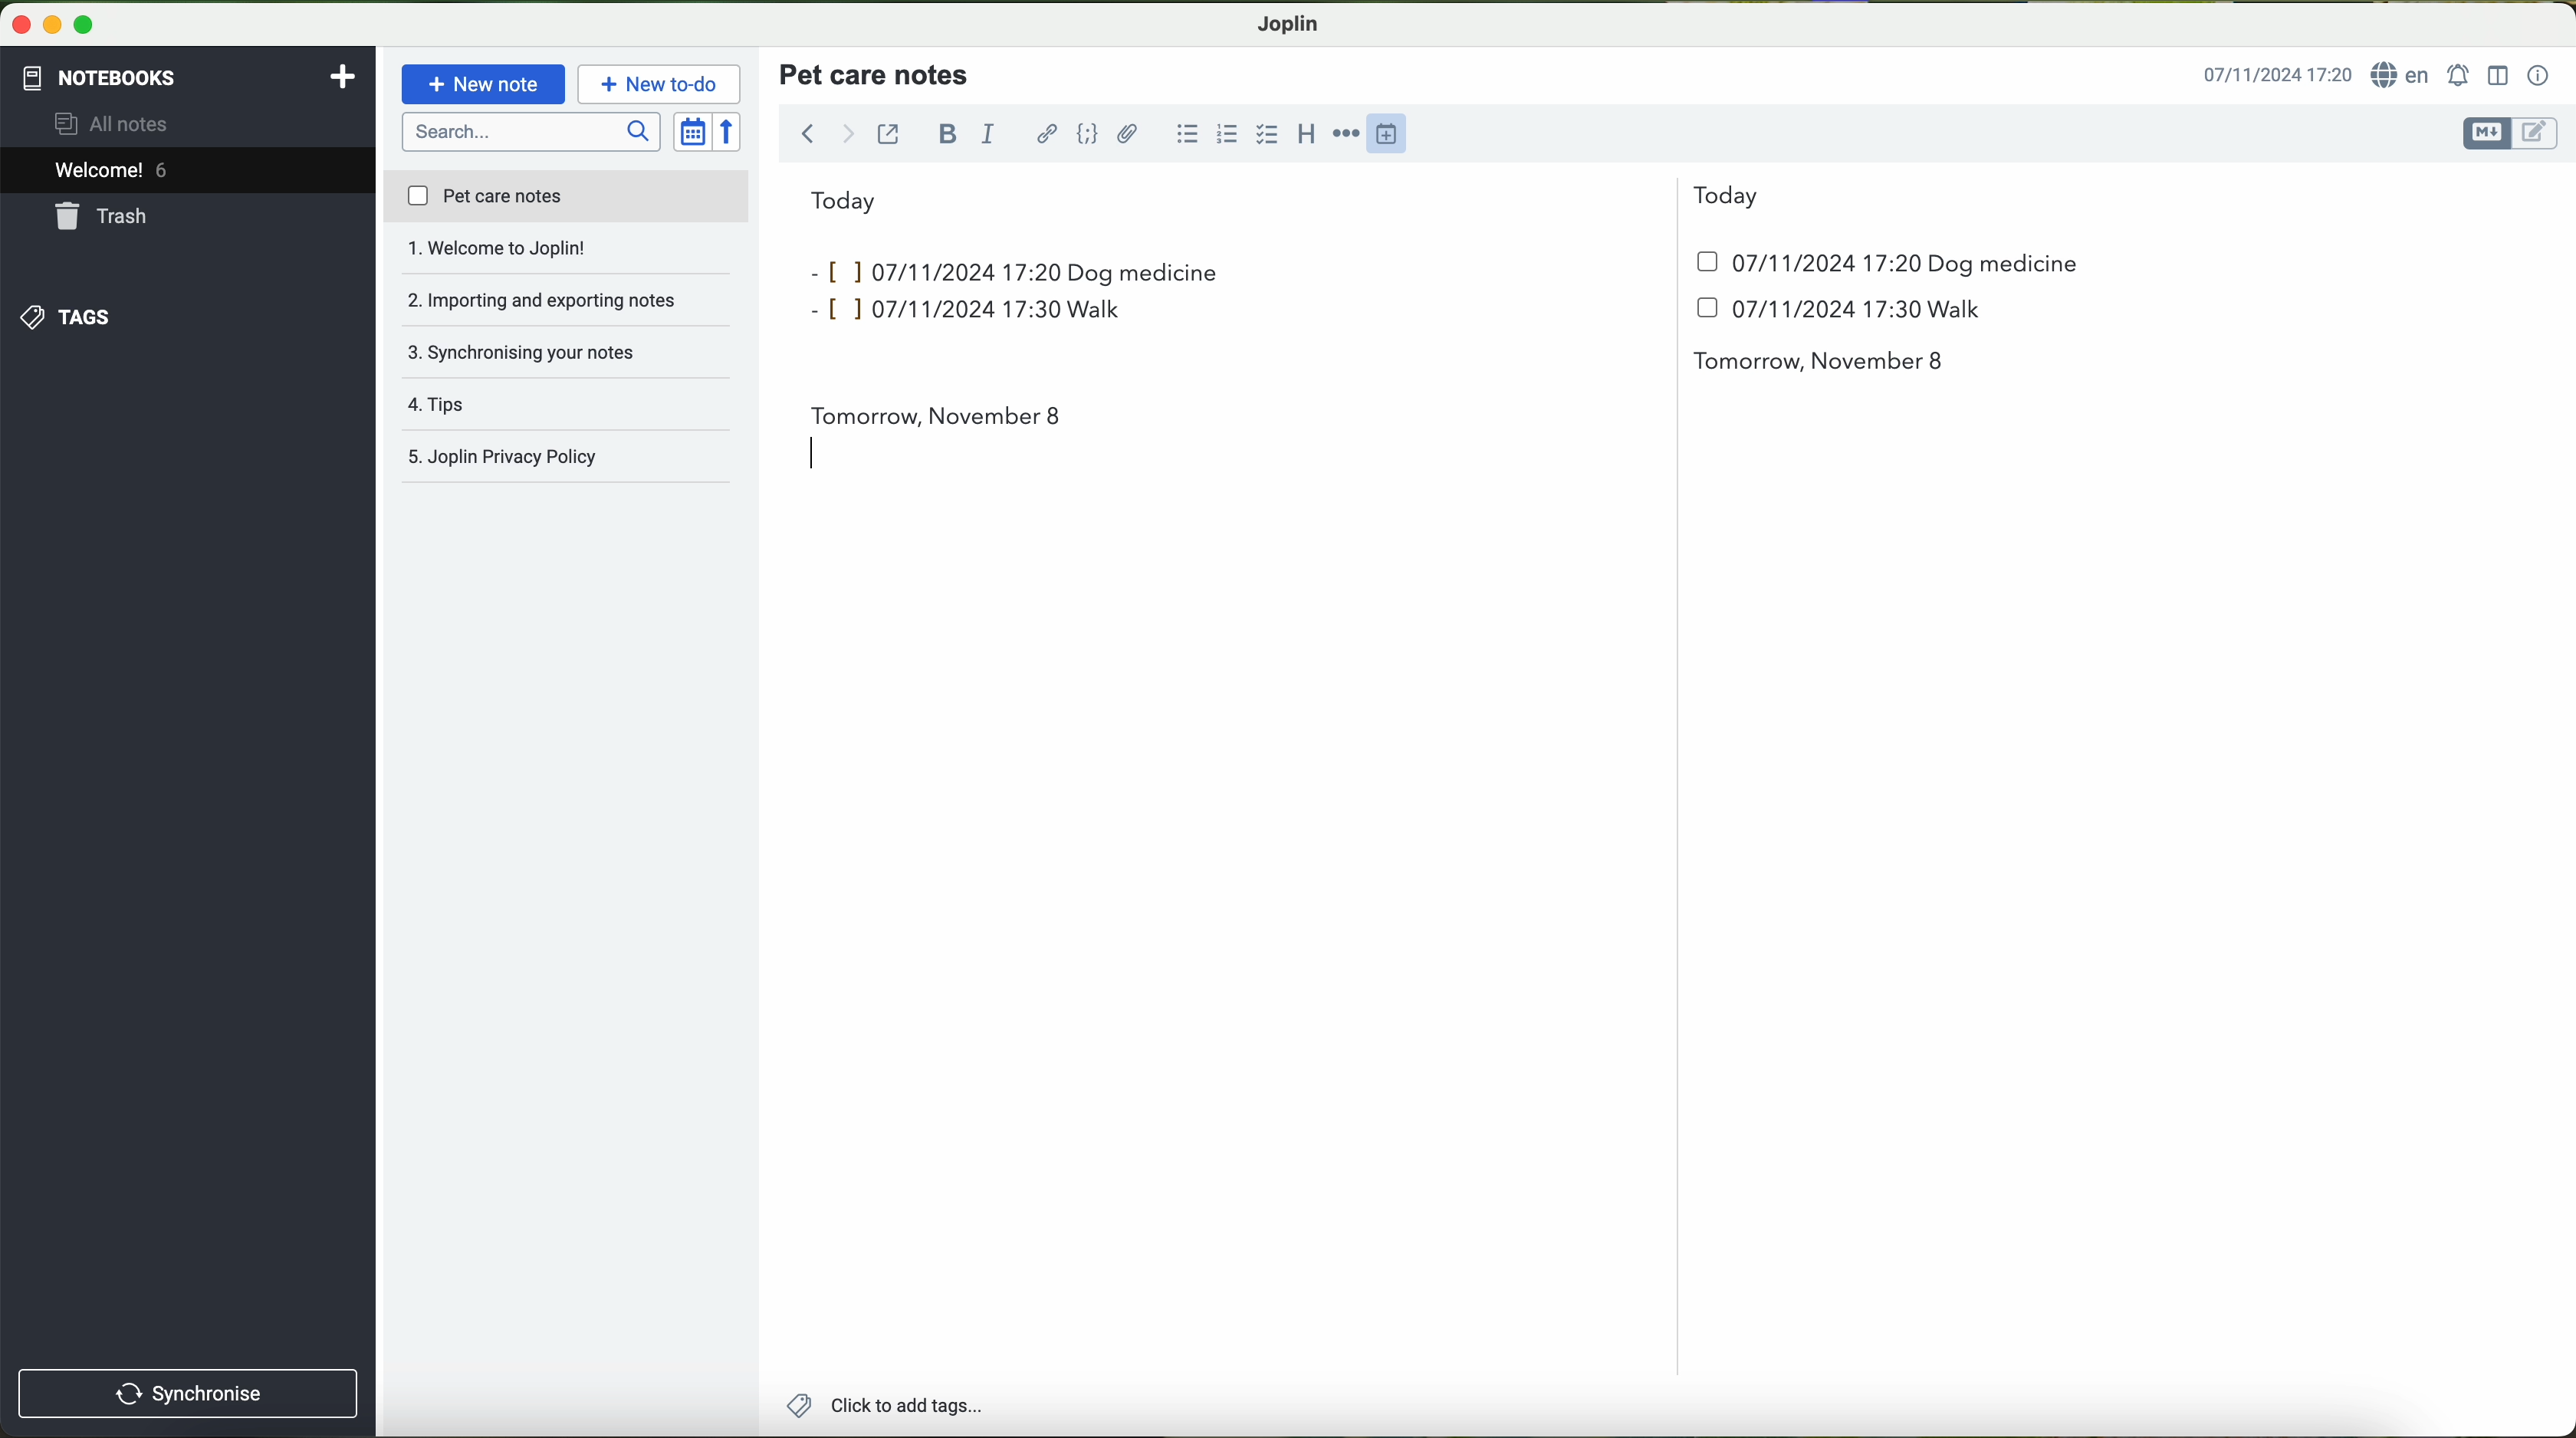 This screenshot has height=1438, width=2576. What do you see at coordinates (1225, 134) in the screenshot?
I see `numbered list` at bounding box center [1225, 134].